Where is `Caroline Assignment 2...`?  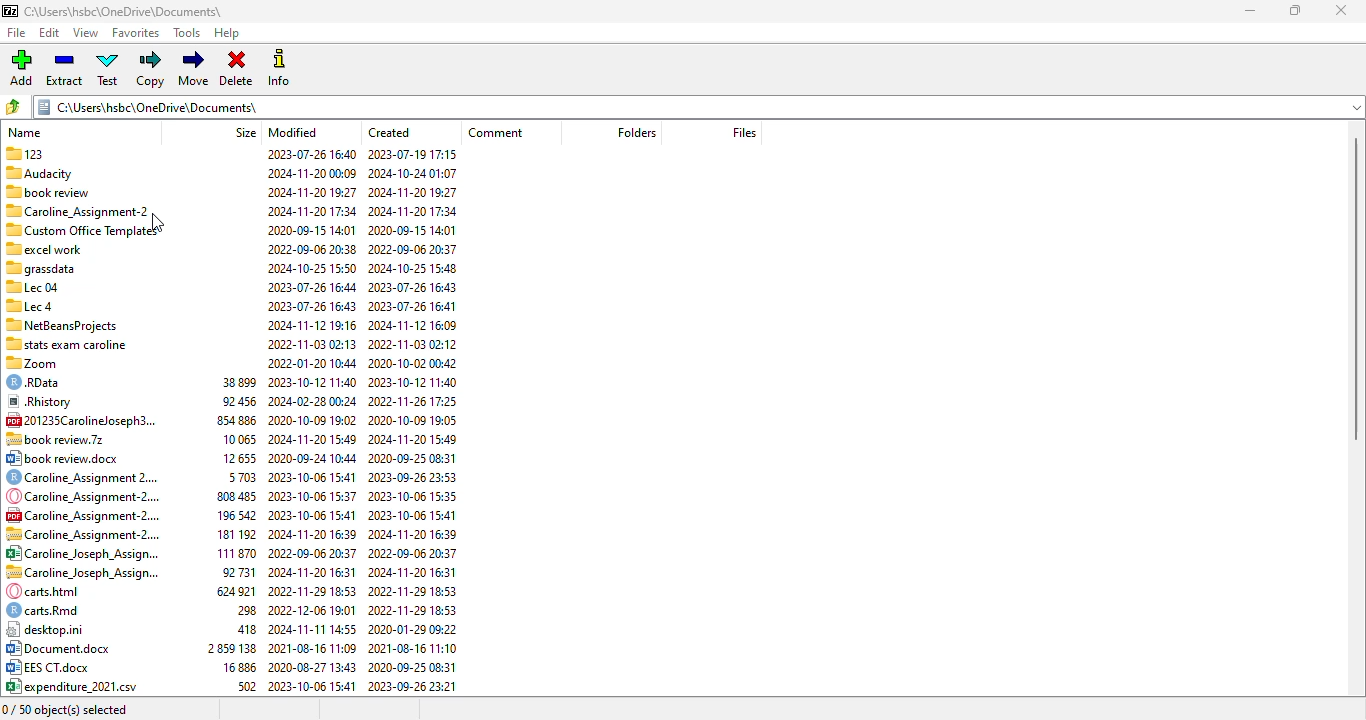 Caroline Assignment 2... is located at coordinates (82, 478).